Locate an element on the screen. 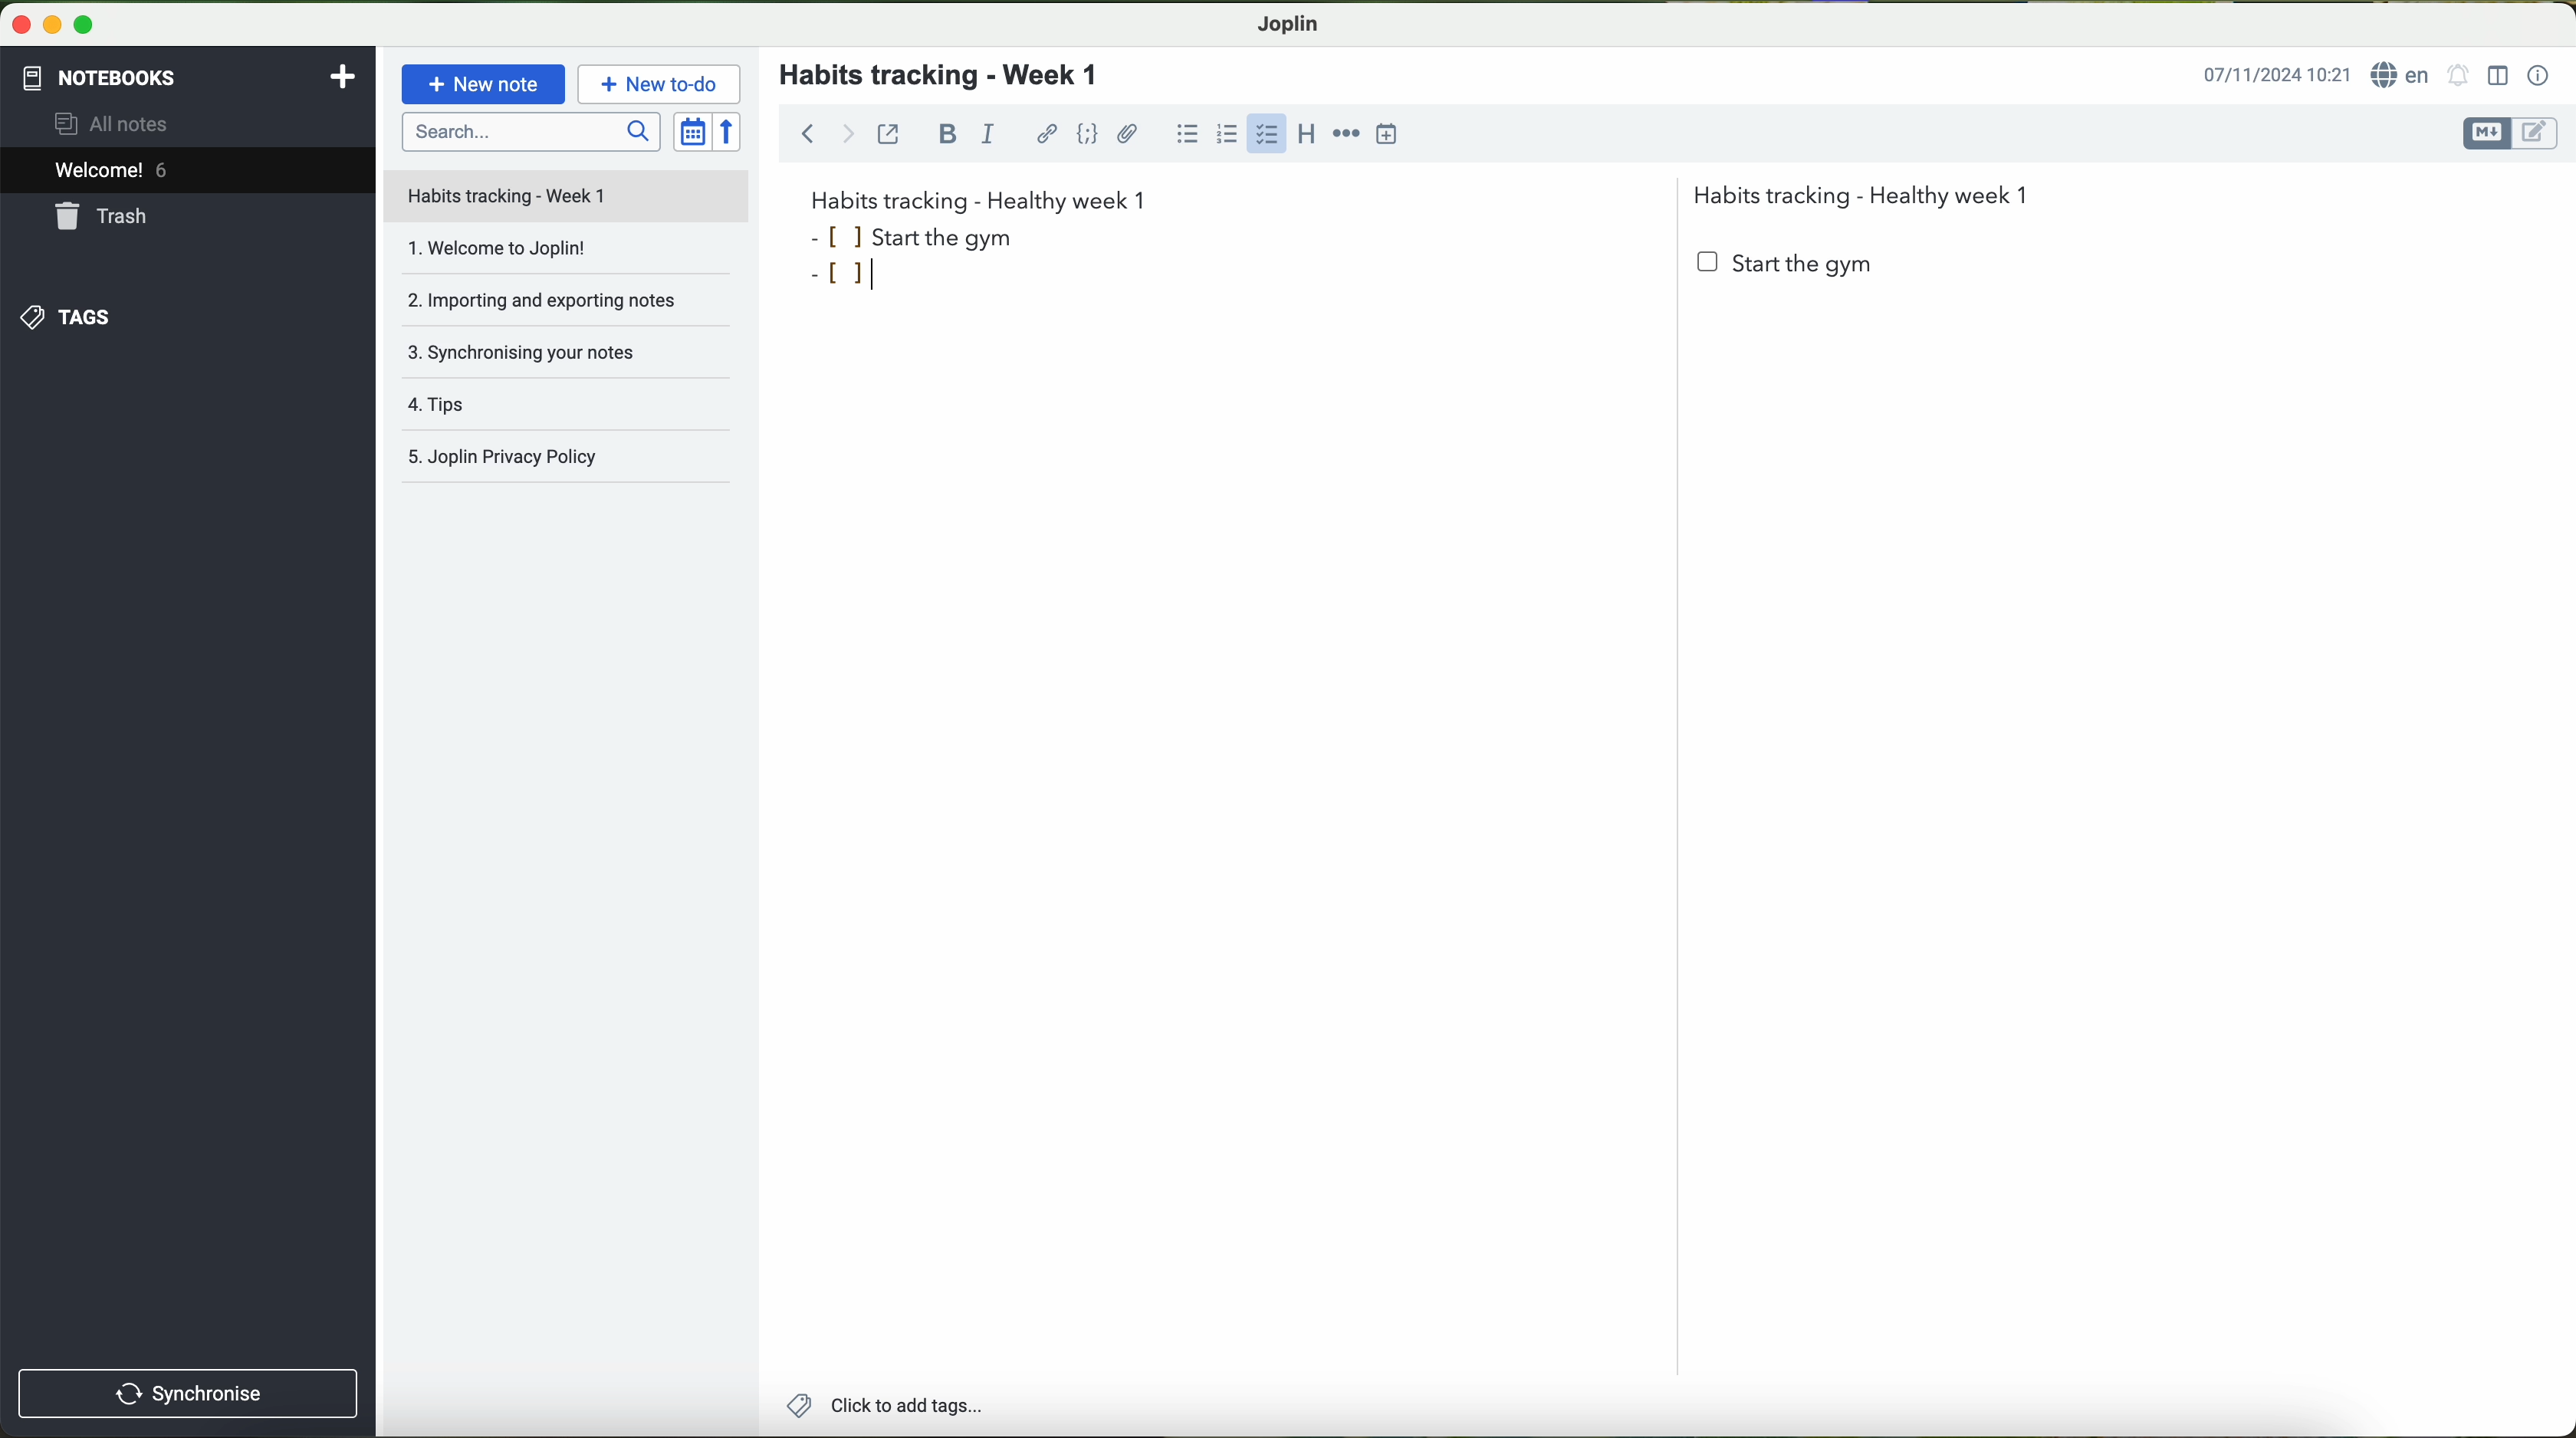  bold is located at coordinates (948, 134).